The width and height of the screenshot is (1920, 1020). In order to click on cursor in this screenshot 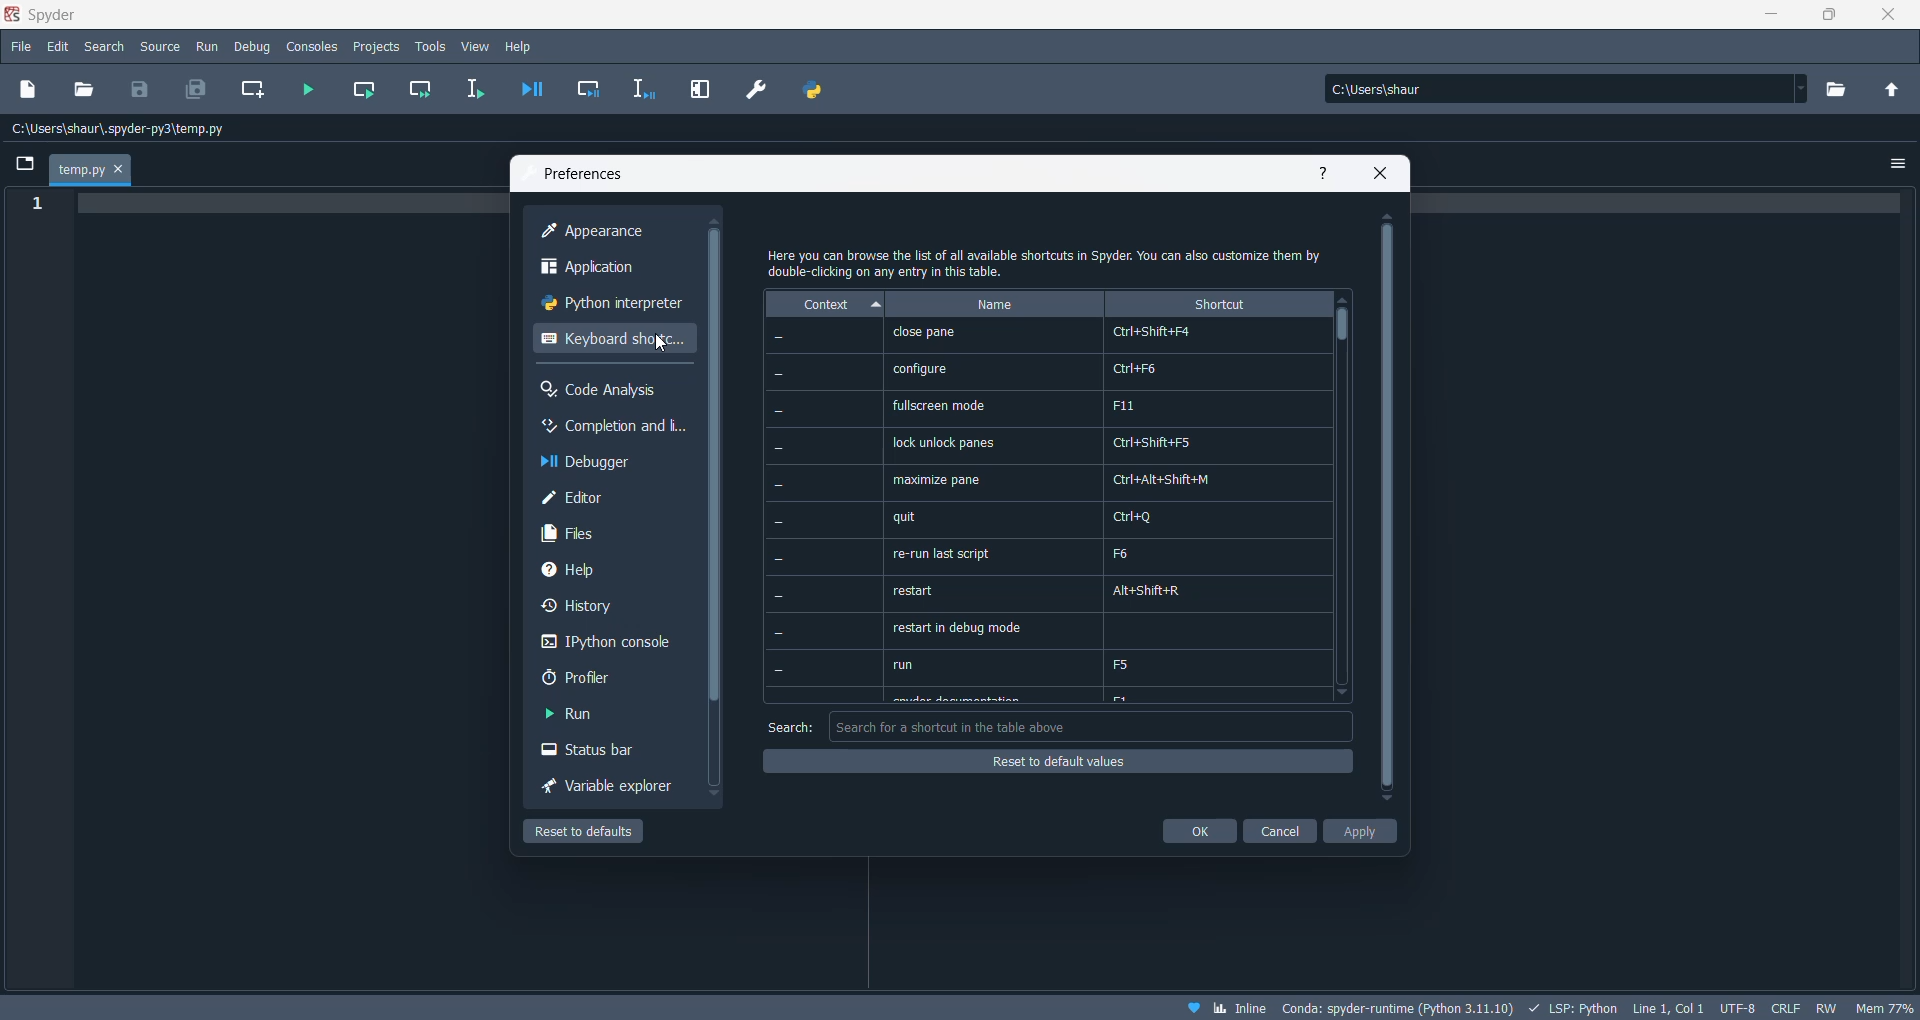, I will do `click(661, 345)`.